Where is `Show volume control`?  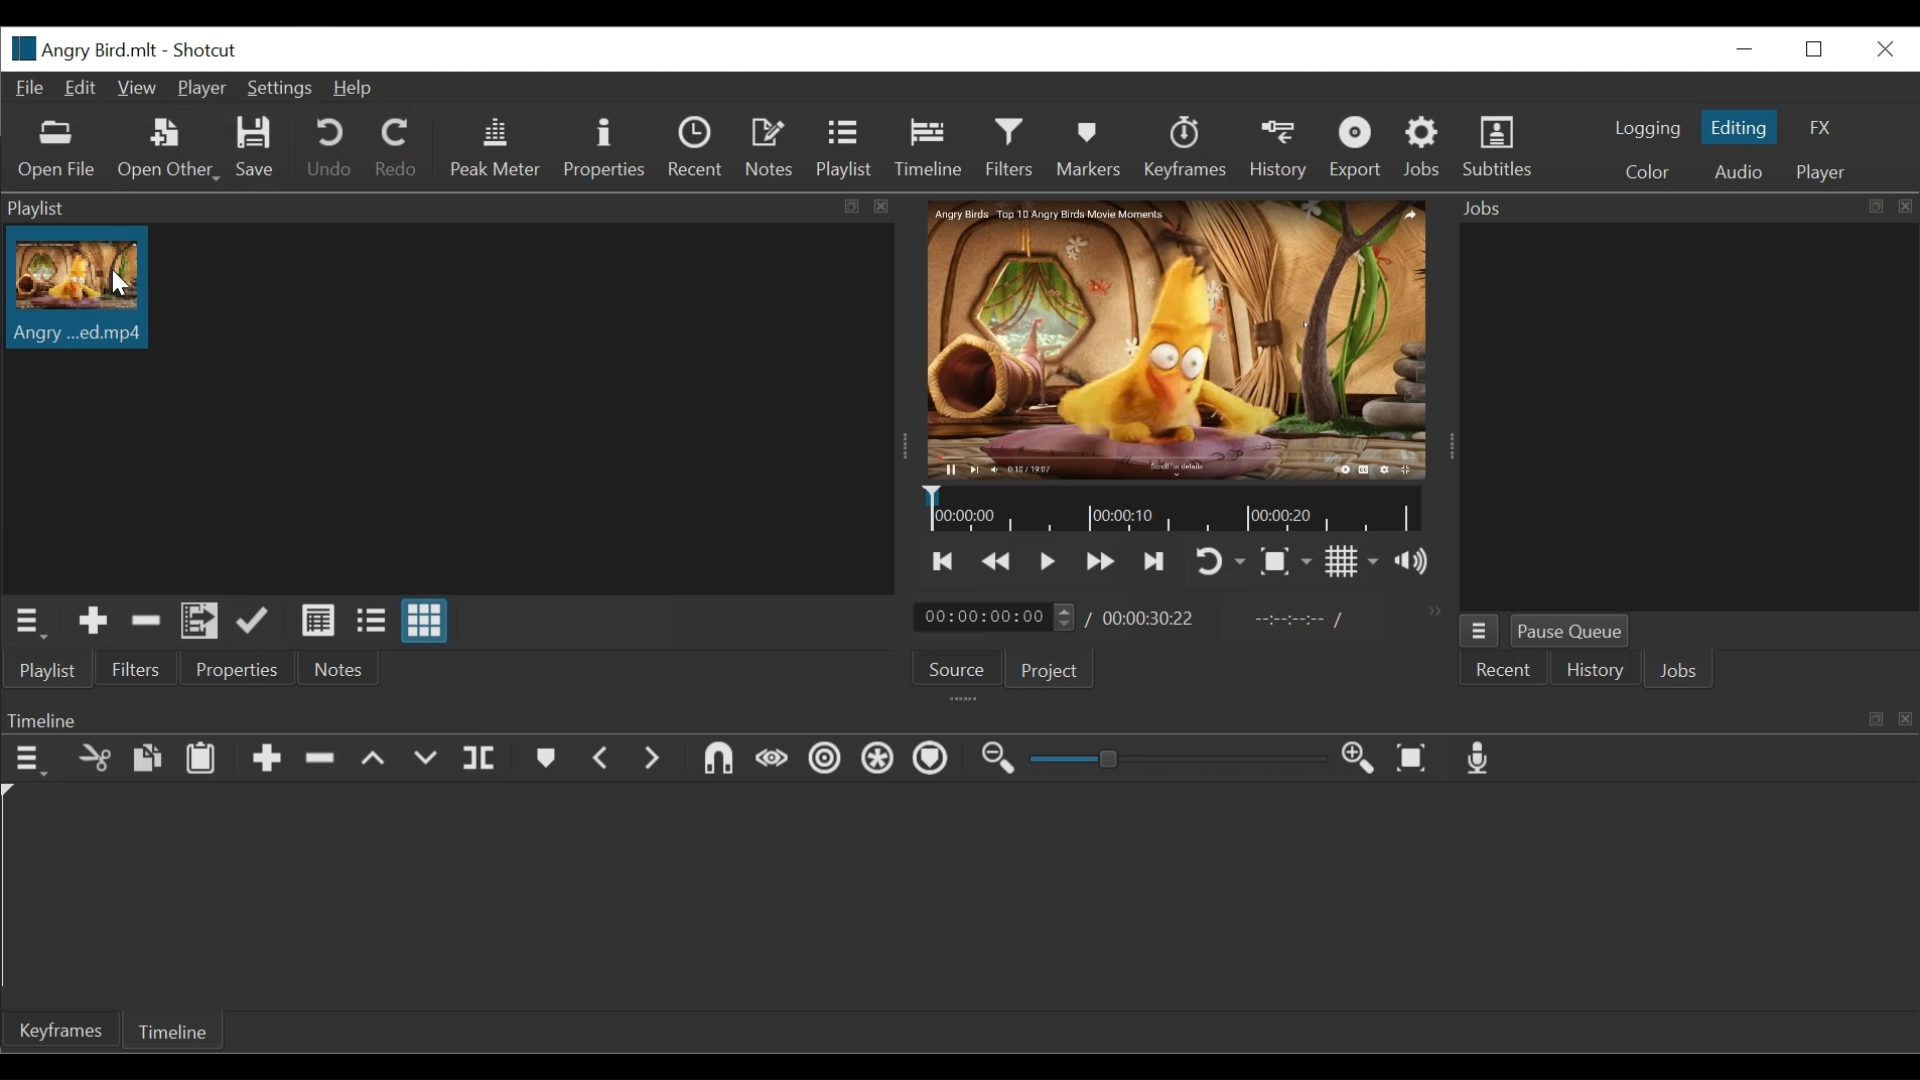
Show volume control is located at coordinates (1411, 561).